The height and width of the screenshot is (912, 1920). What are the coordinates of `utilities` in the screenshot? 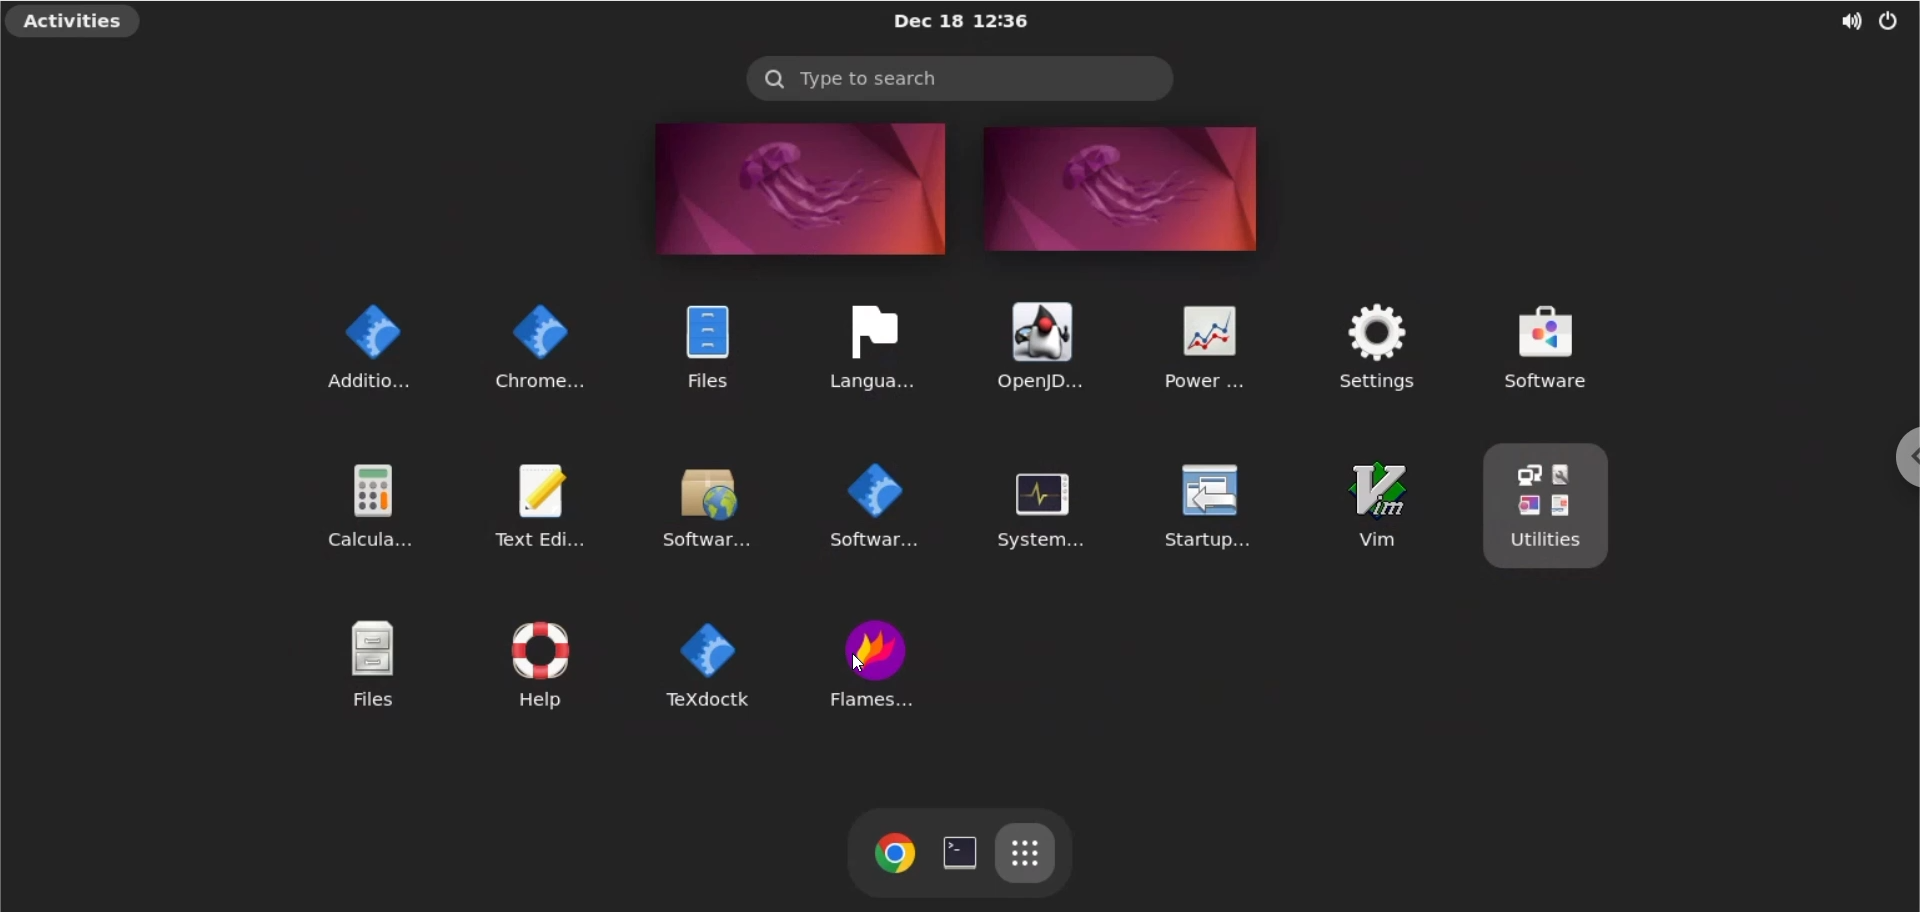 It's located at (1552, 508).